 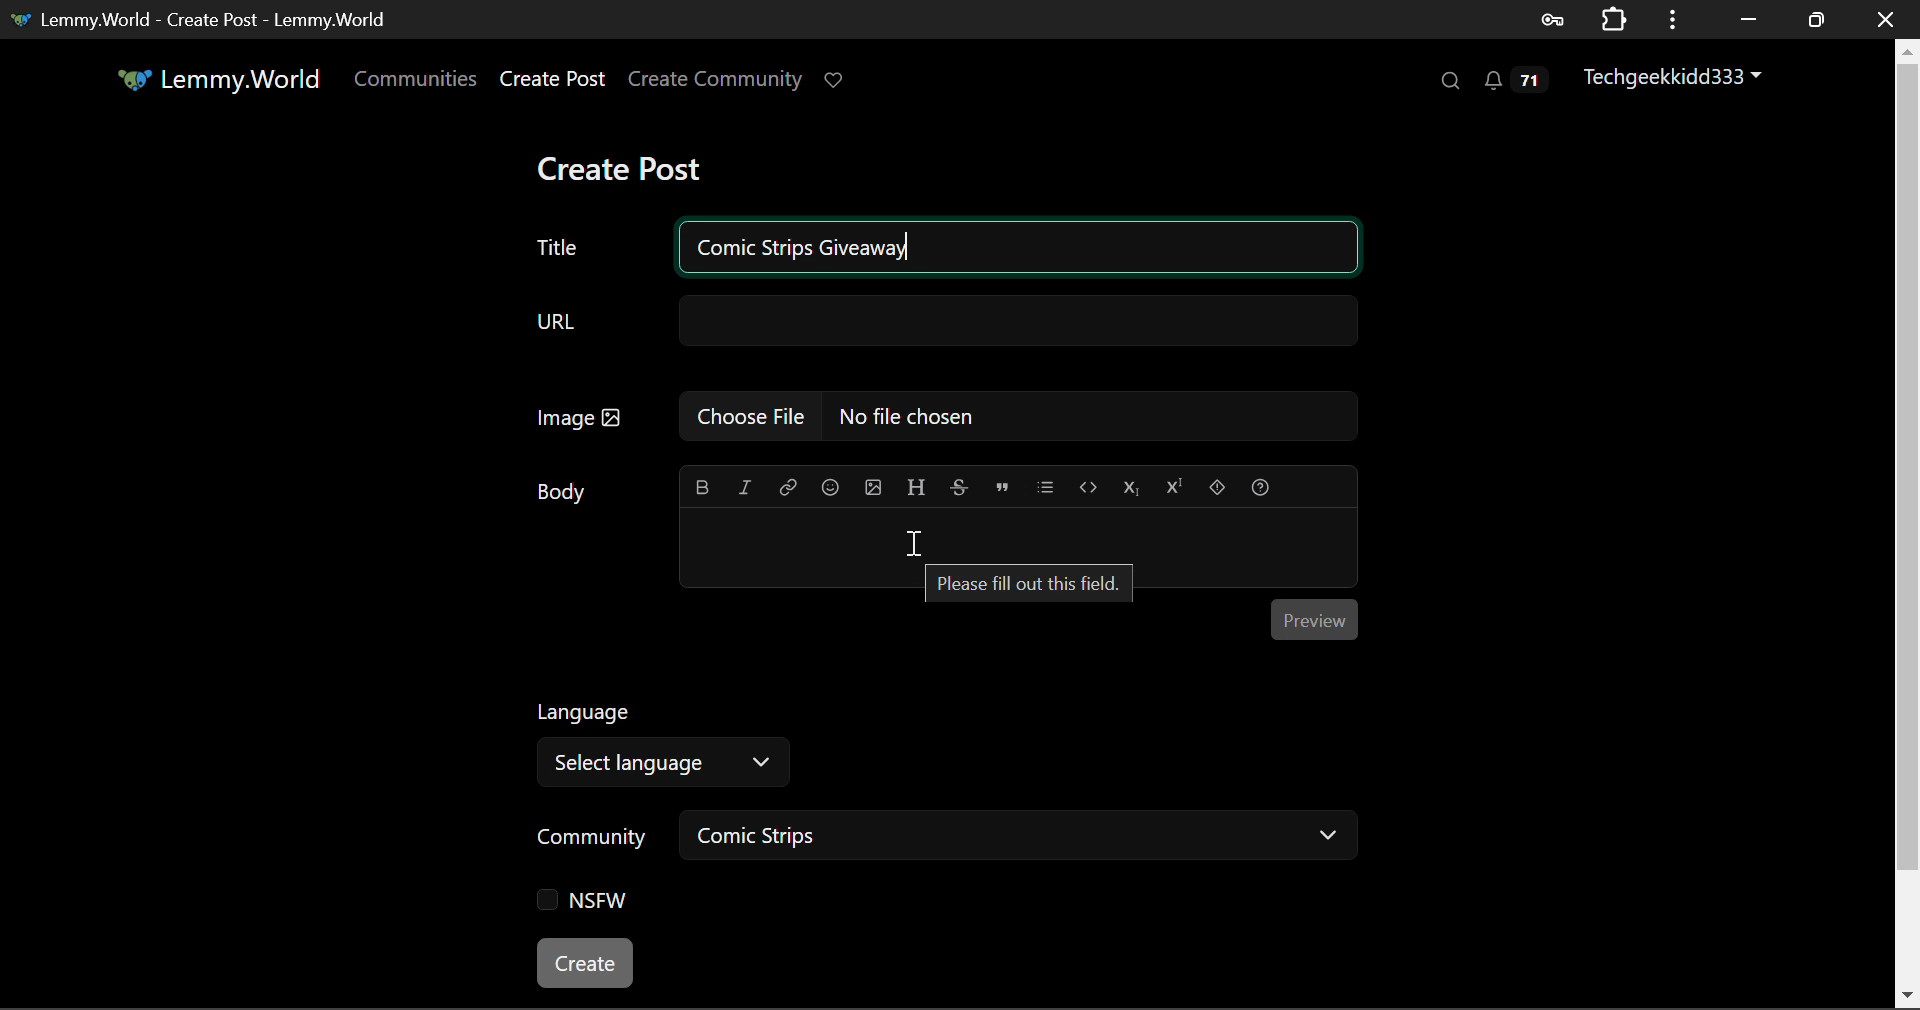 What do you see at coordinates (1260, 486) in the screenshot?
I see `formatting help` at bounding box center [1260, 486].